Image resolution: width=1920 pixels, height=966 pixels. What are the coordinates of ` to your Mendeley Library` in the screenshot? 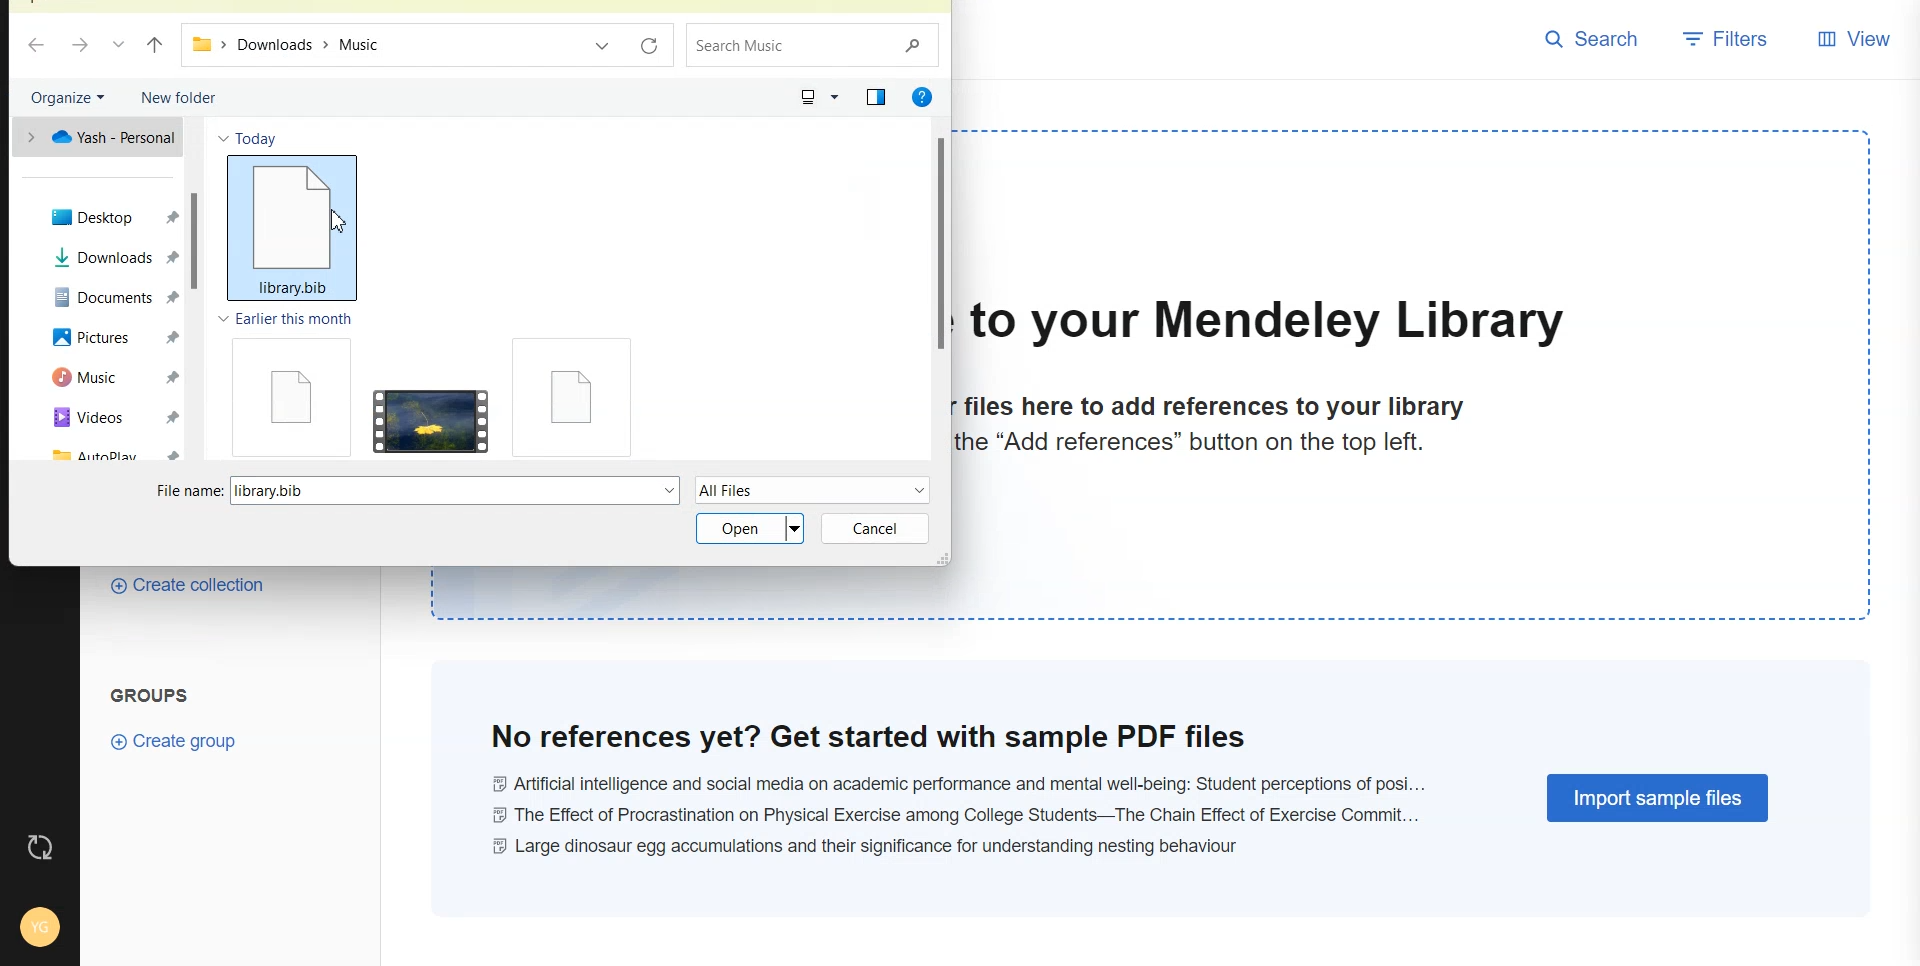 It's located at (1267, 326).